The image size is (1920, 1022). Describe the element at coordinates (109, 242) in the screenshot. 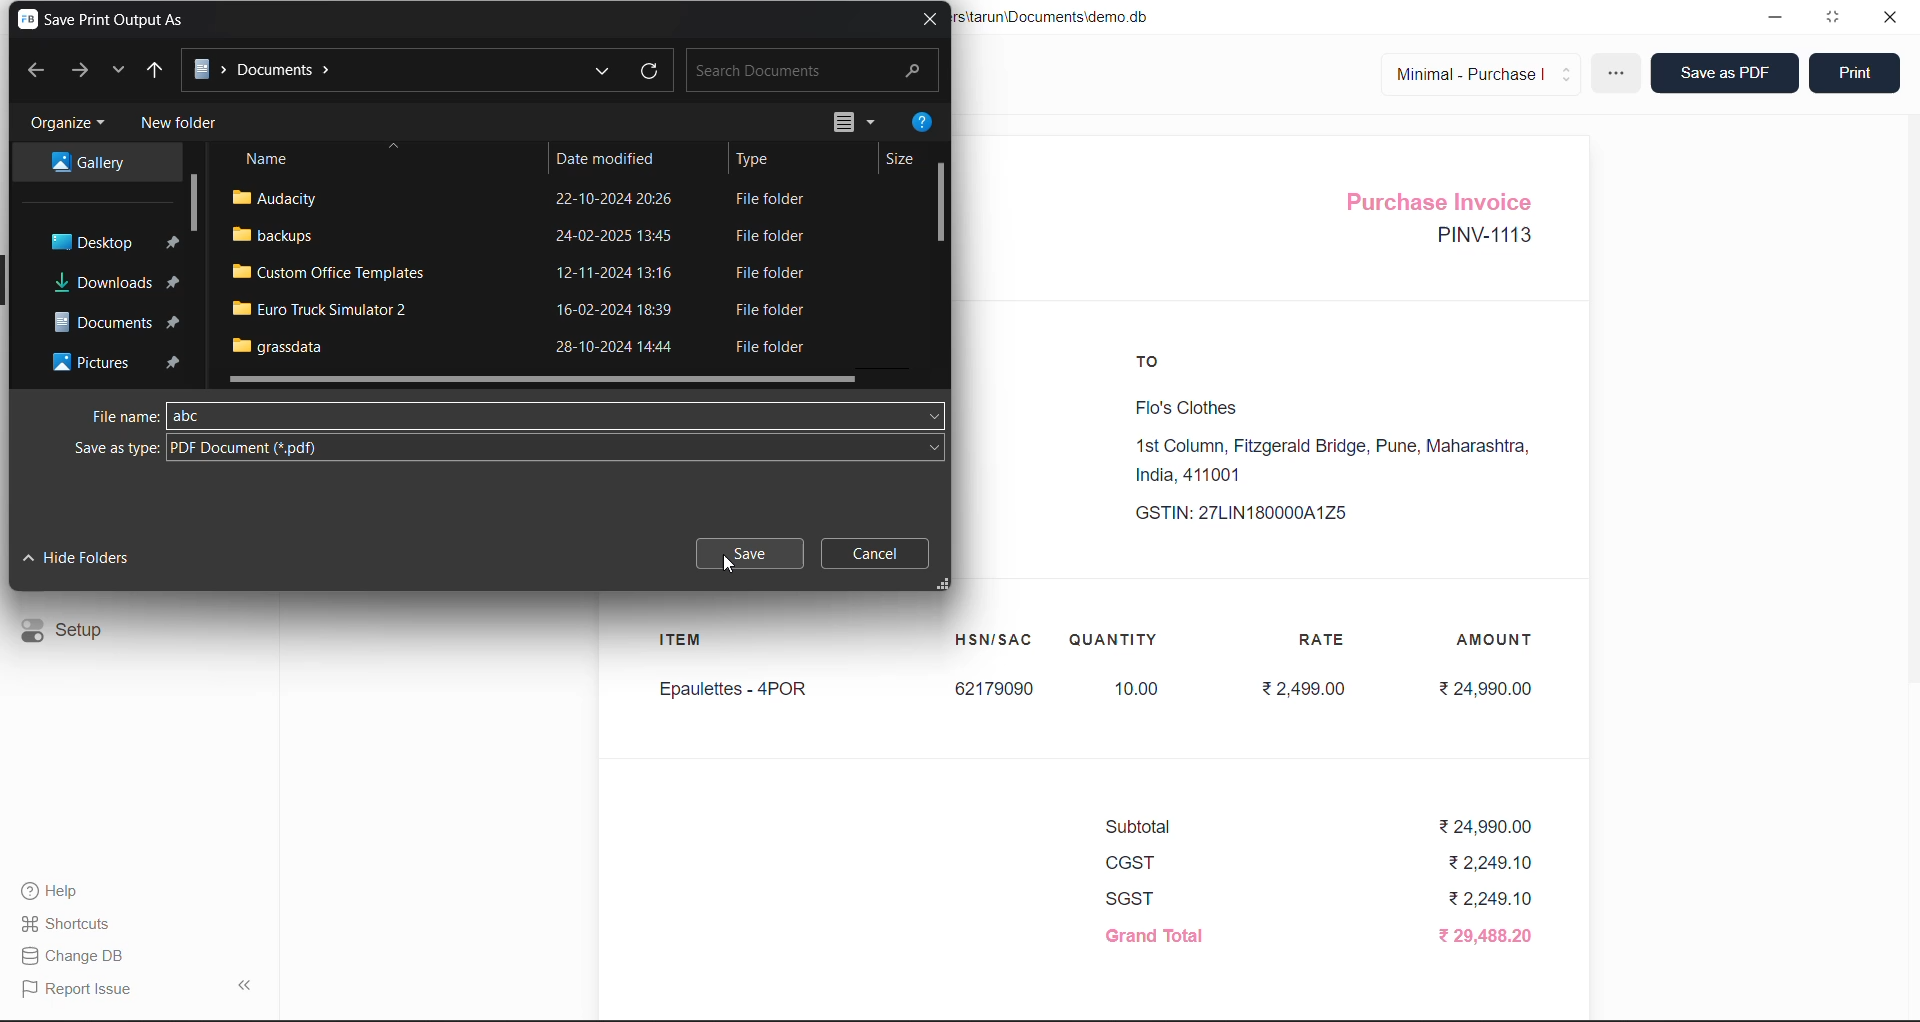

I see ` Desktop` at that location.